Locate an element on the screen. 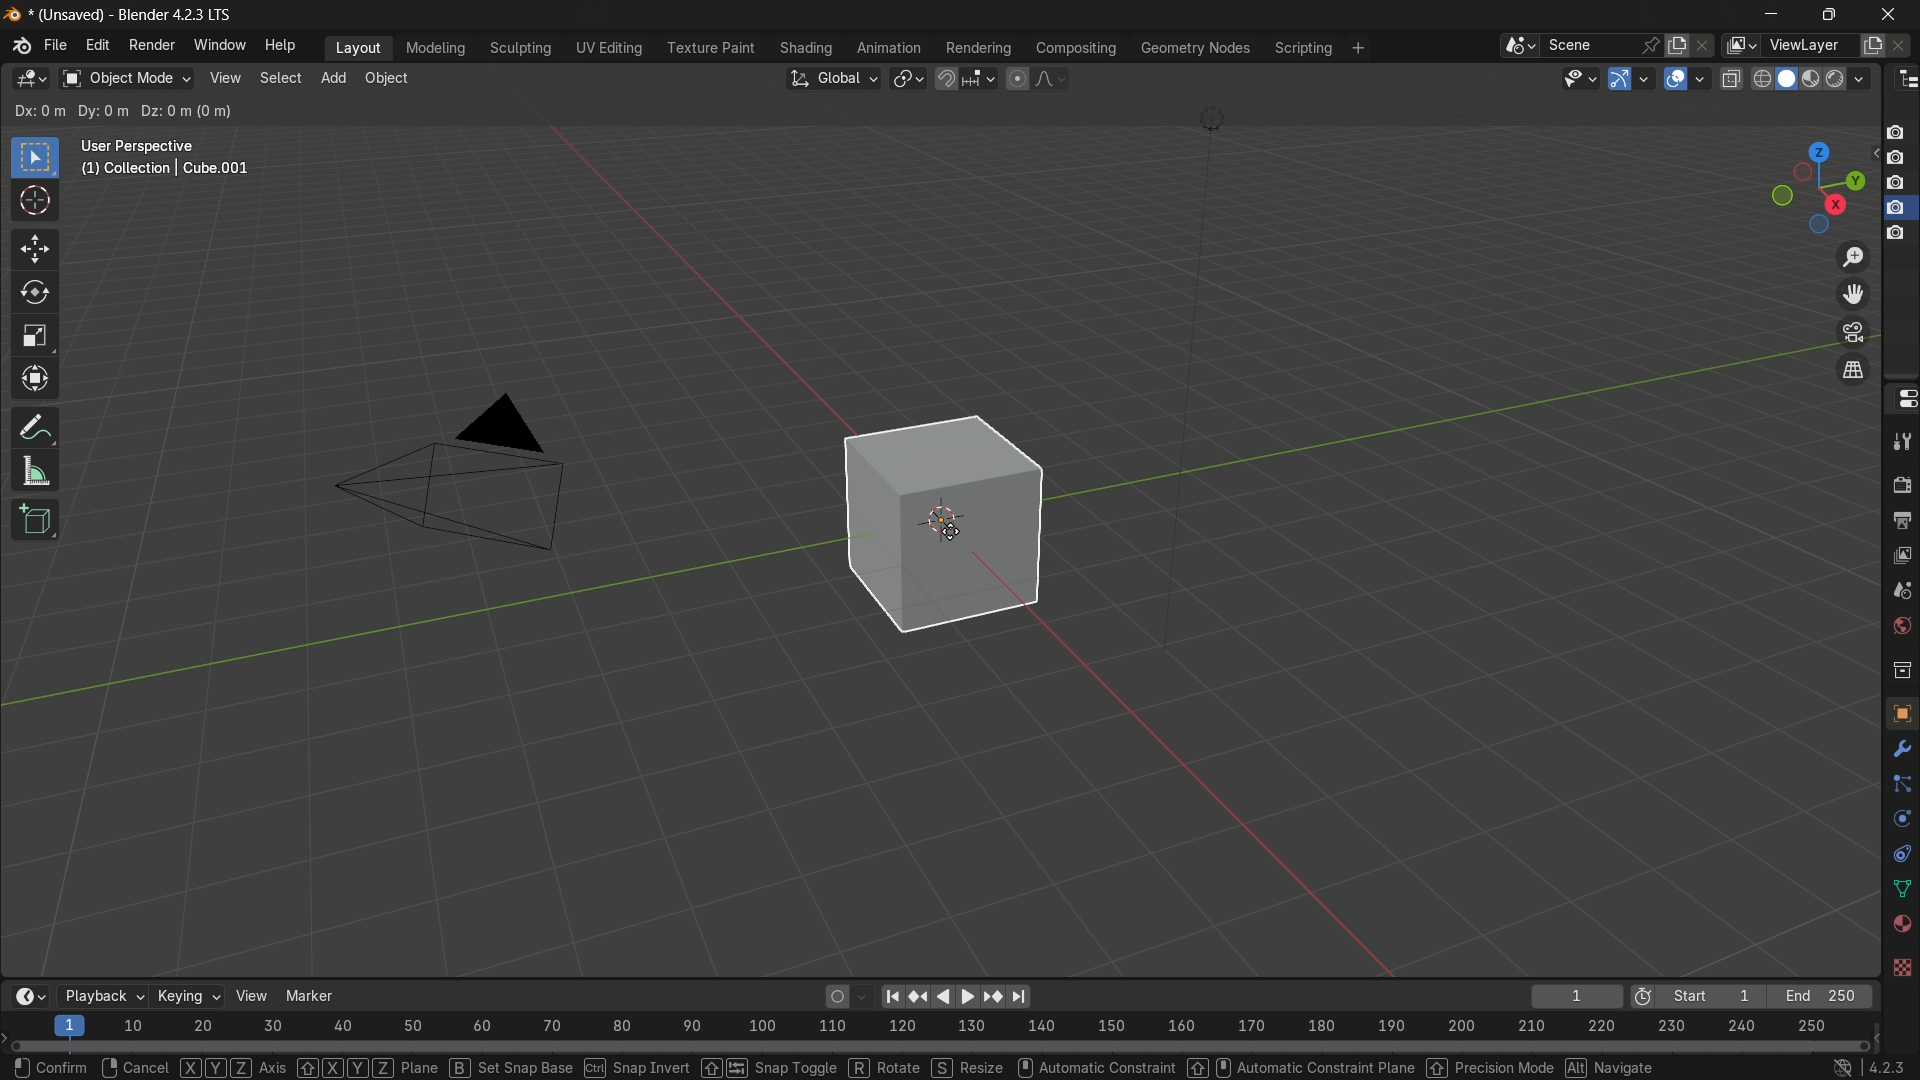  Snap Toggle is located at coordinates (772, 1065).